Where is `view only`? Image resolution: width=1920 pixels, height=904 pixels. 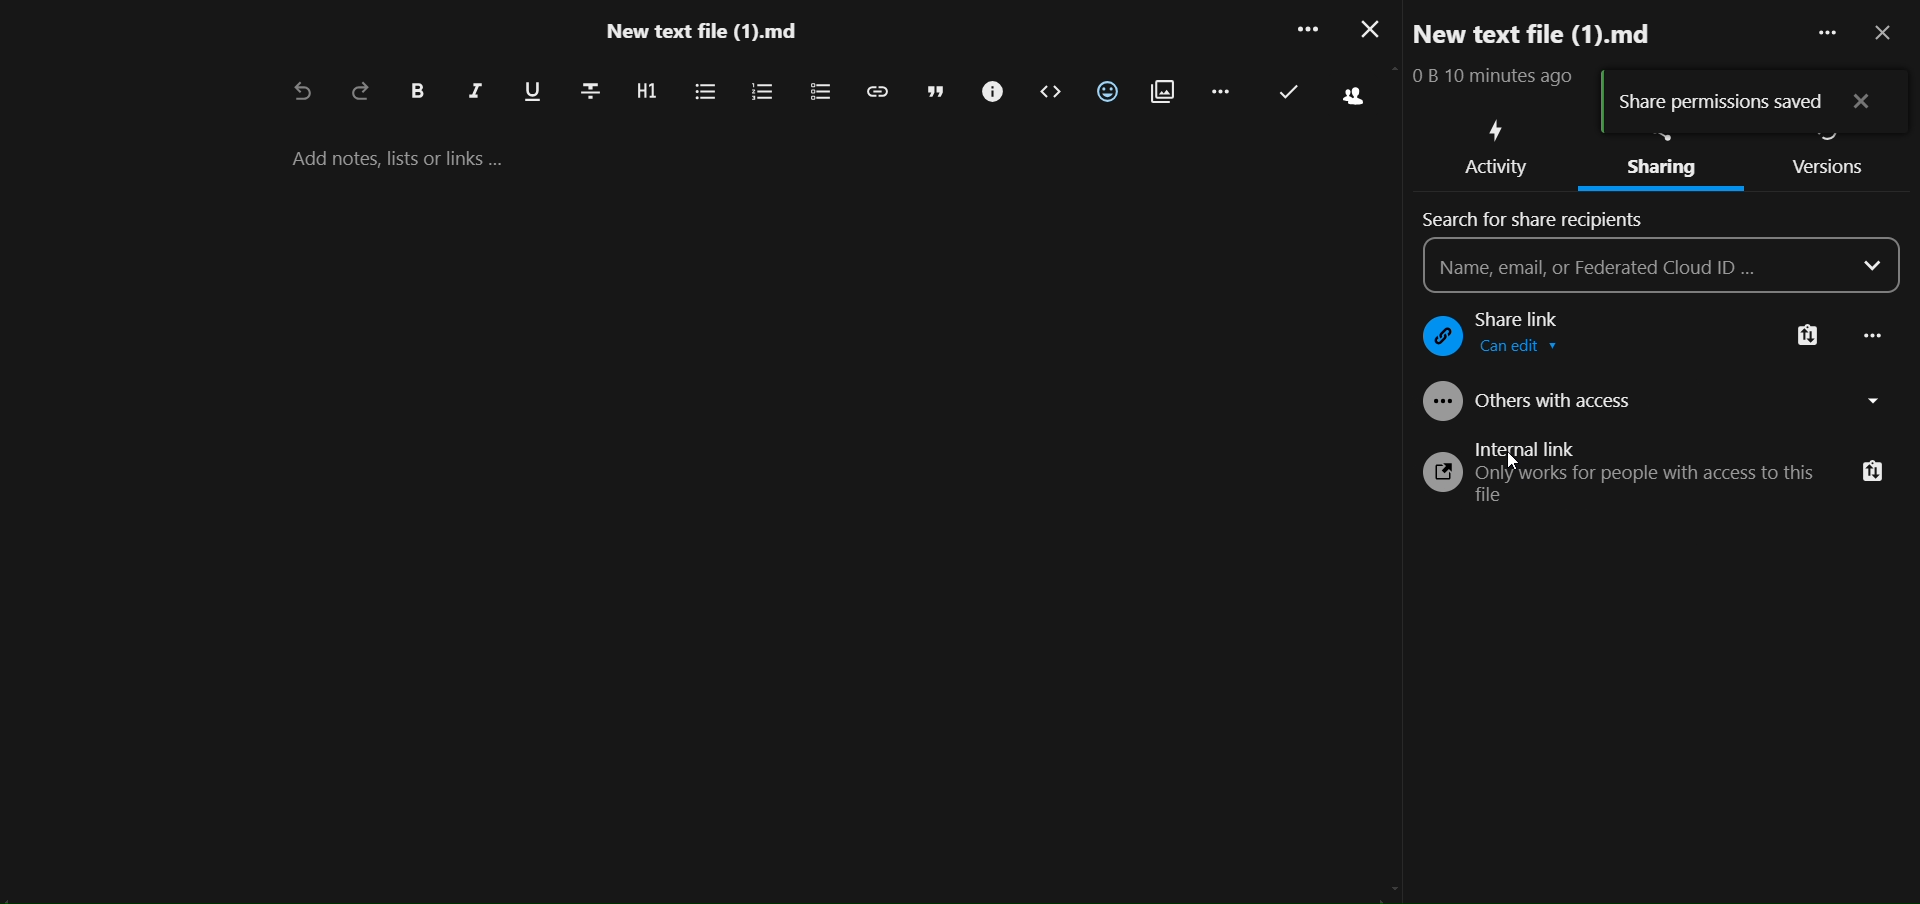 view only is located at coordinates (1535, 351).